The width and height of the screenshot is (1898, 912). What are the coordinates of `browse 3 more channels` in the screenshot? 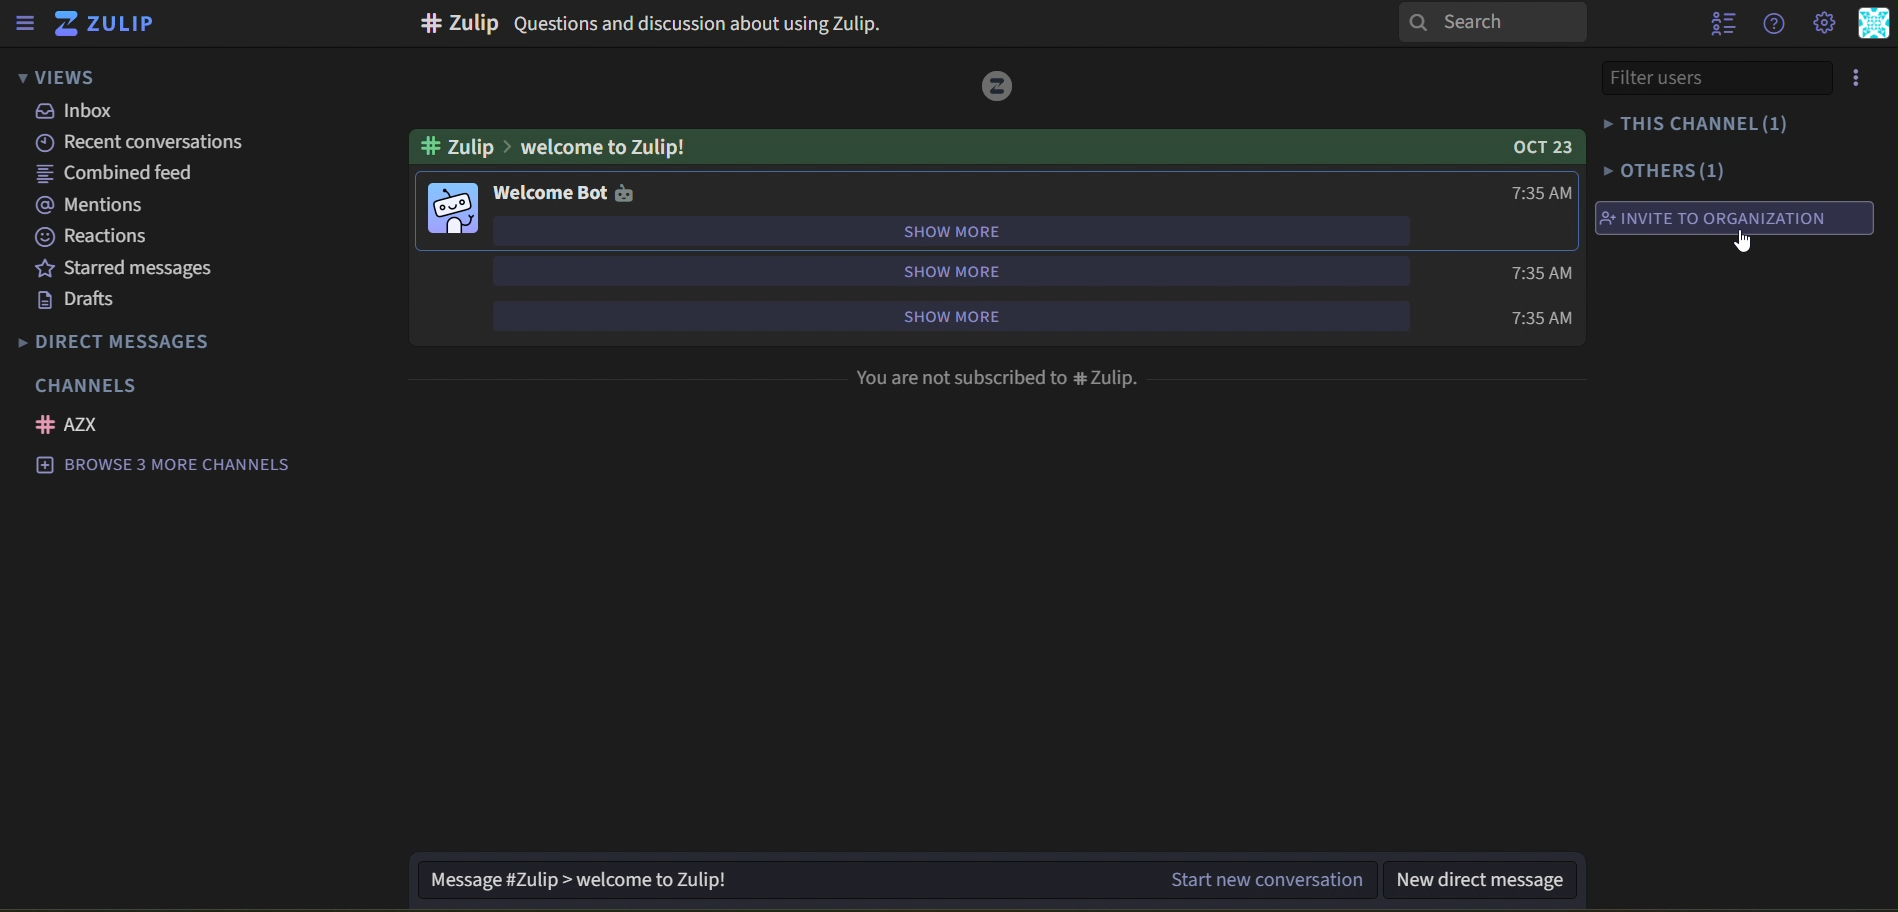 It's located at (177, 466).